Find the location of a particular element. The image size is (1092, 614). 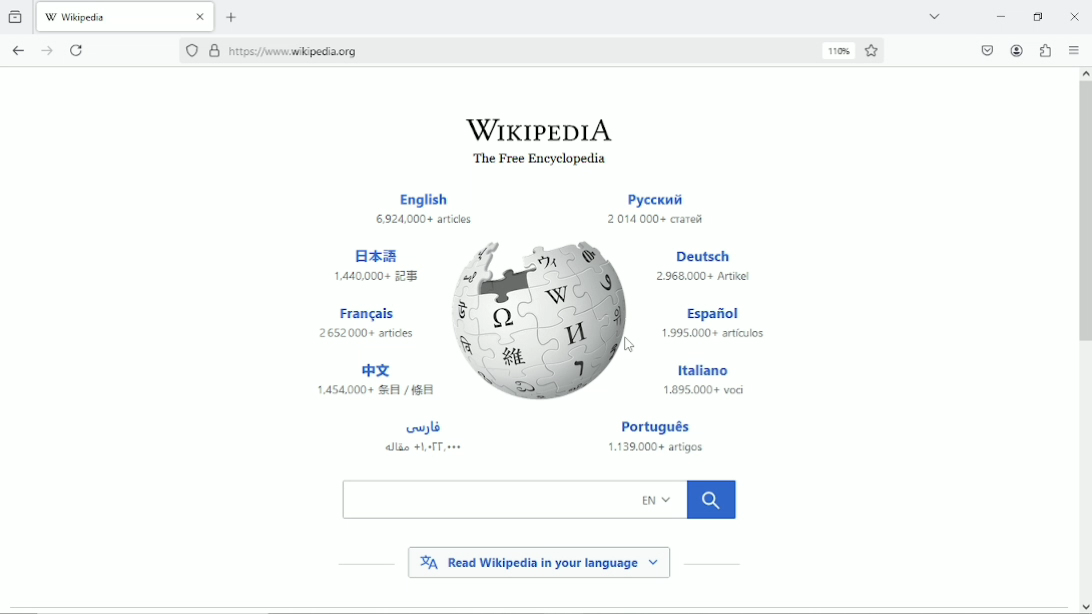

Pycexmit2014 000+ articles is located at coordinates (655, 210).